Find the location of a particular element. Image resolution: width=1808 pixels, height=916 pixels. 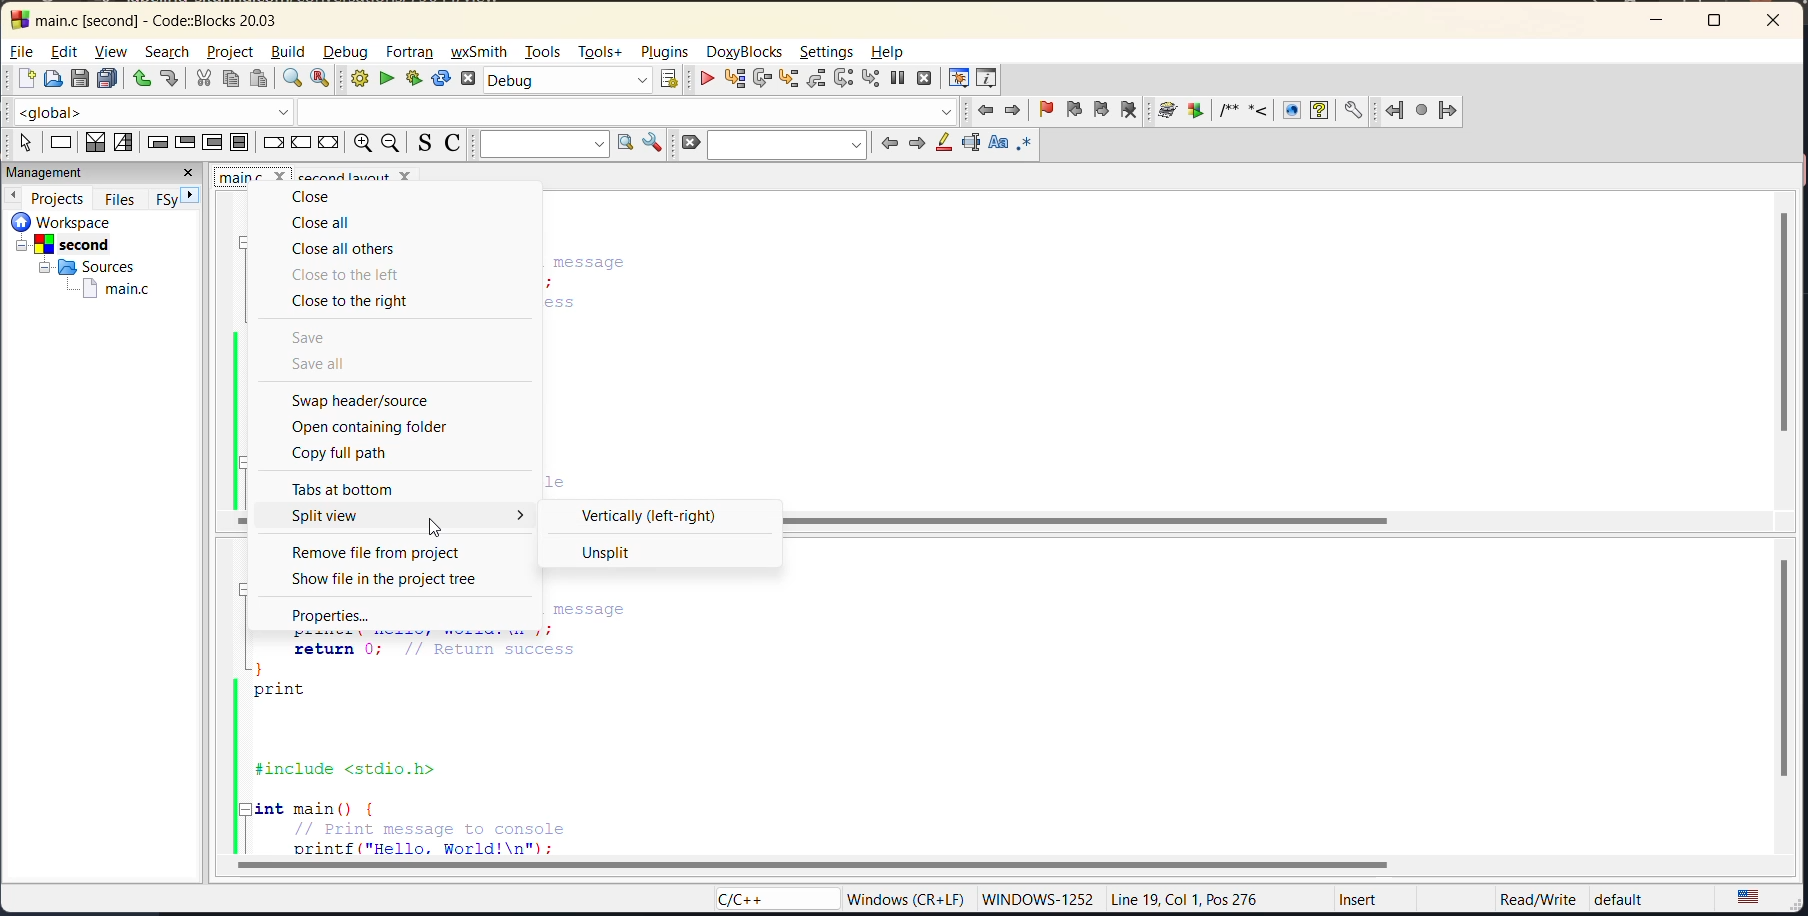

zoom in is located at coordinates (362, 141).